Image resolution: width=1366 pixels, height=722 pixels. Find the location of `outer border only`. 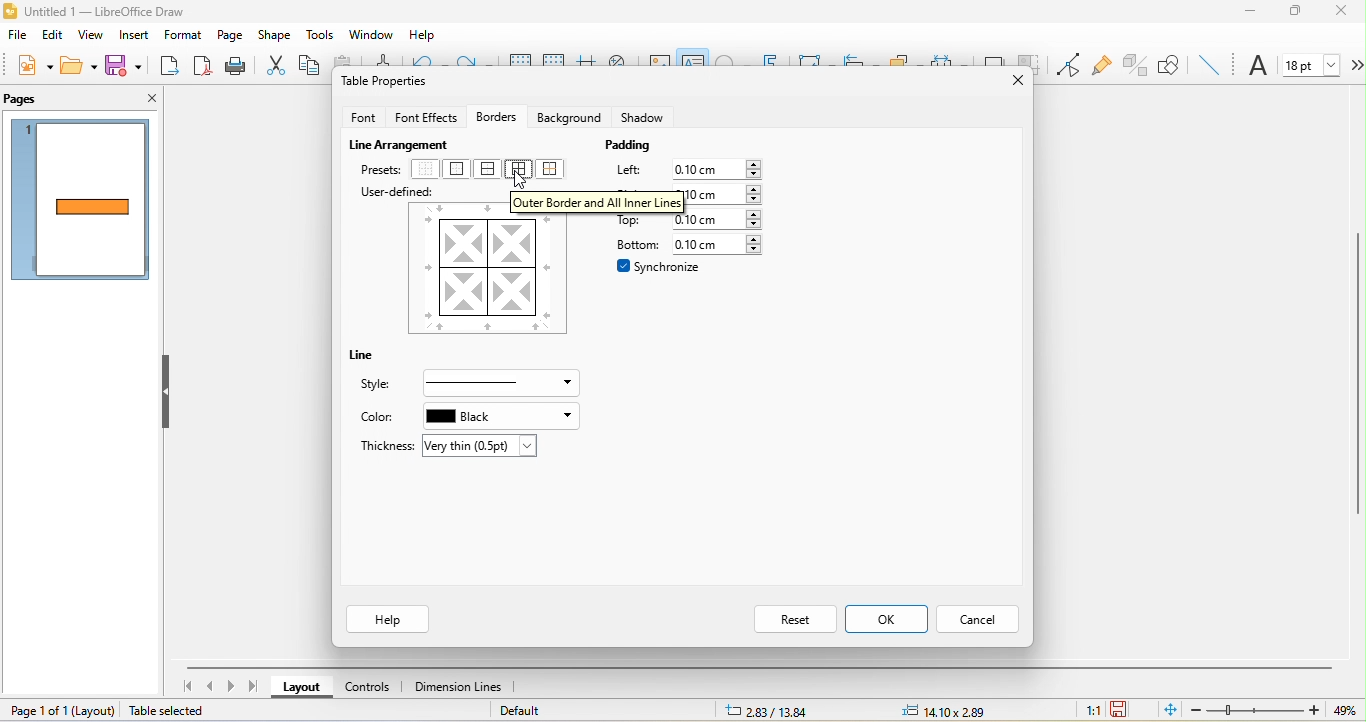

outer border only is located at coordinates (462, 170).